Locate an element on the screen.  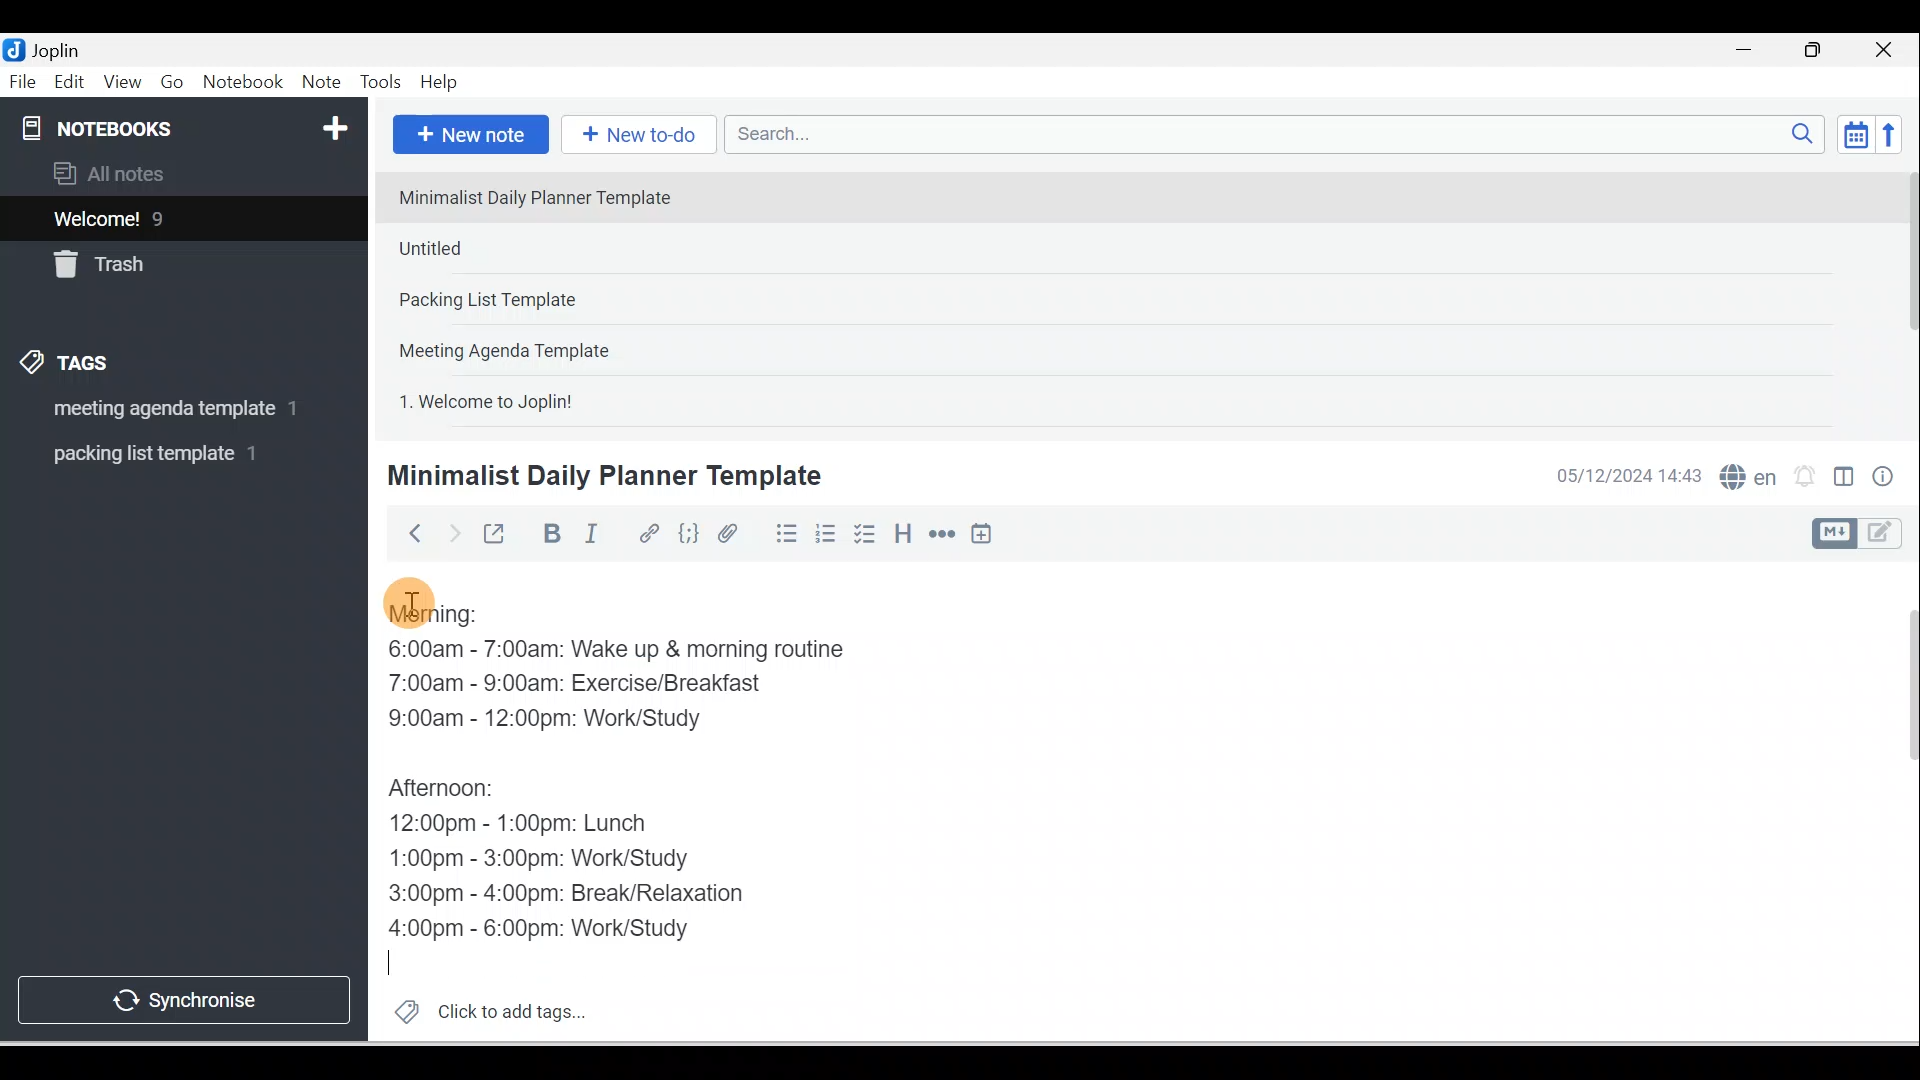
Scroll bar is located at coordinates (1898, 802).